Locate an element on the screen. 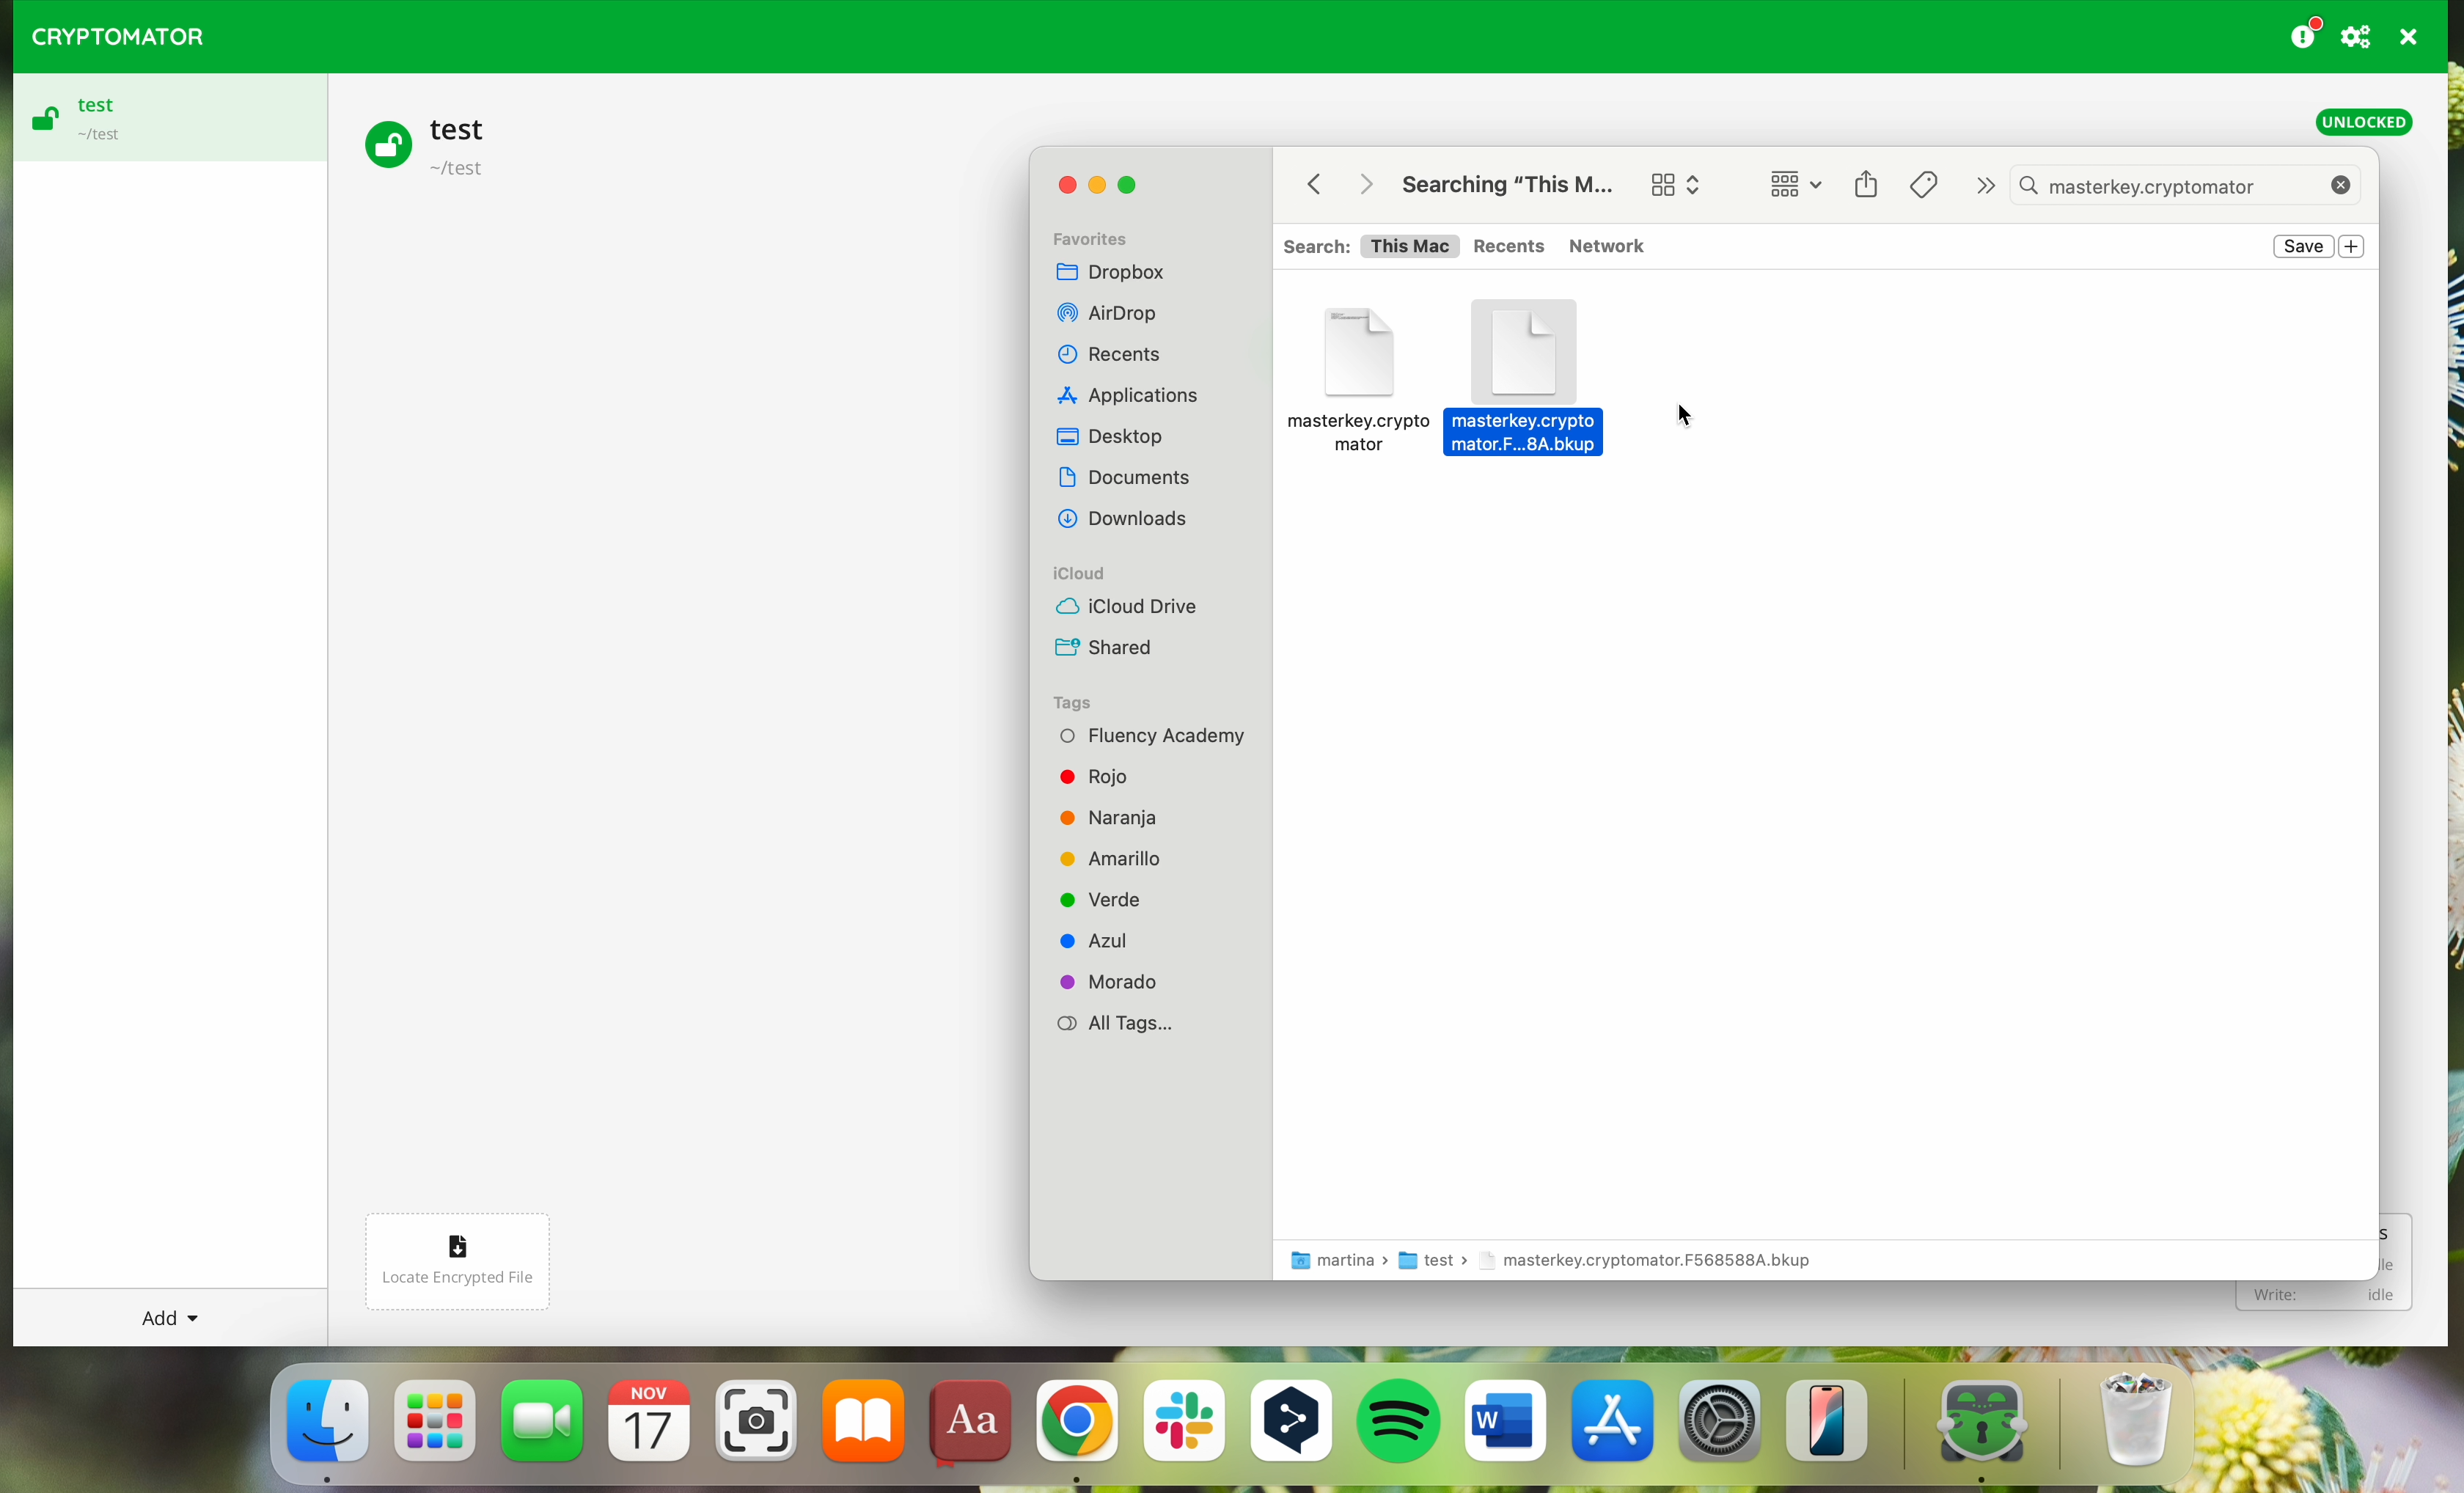 The image size is (2464, 1493).  is located at coordinates (1140, 397).